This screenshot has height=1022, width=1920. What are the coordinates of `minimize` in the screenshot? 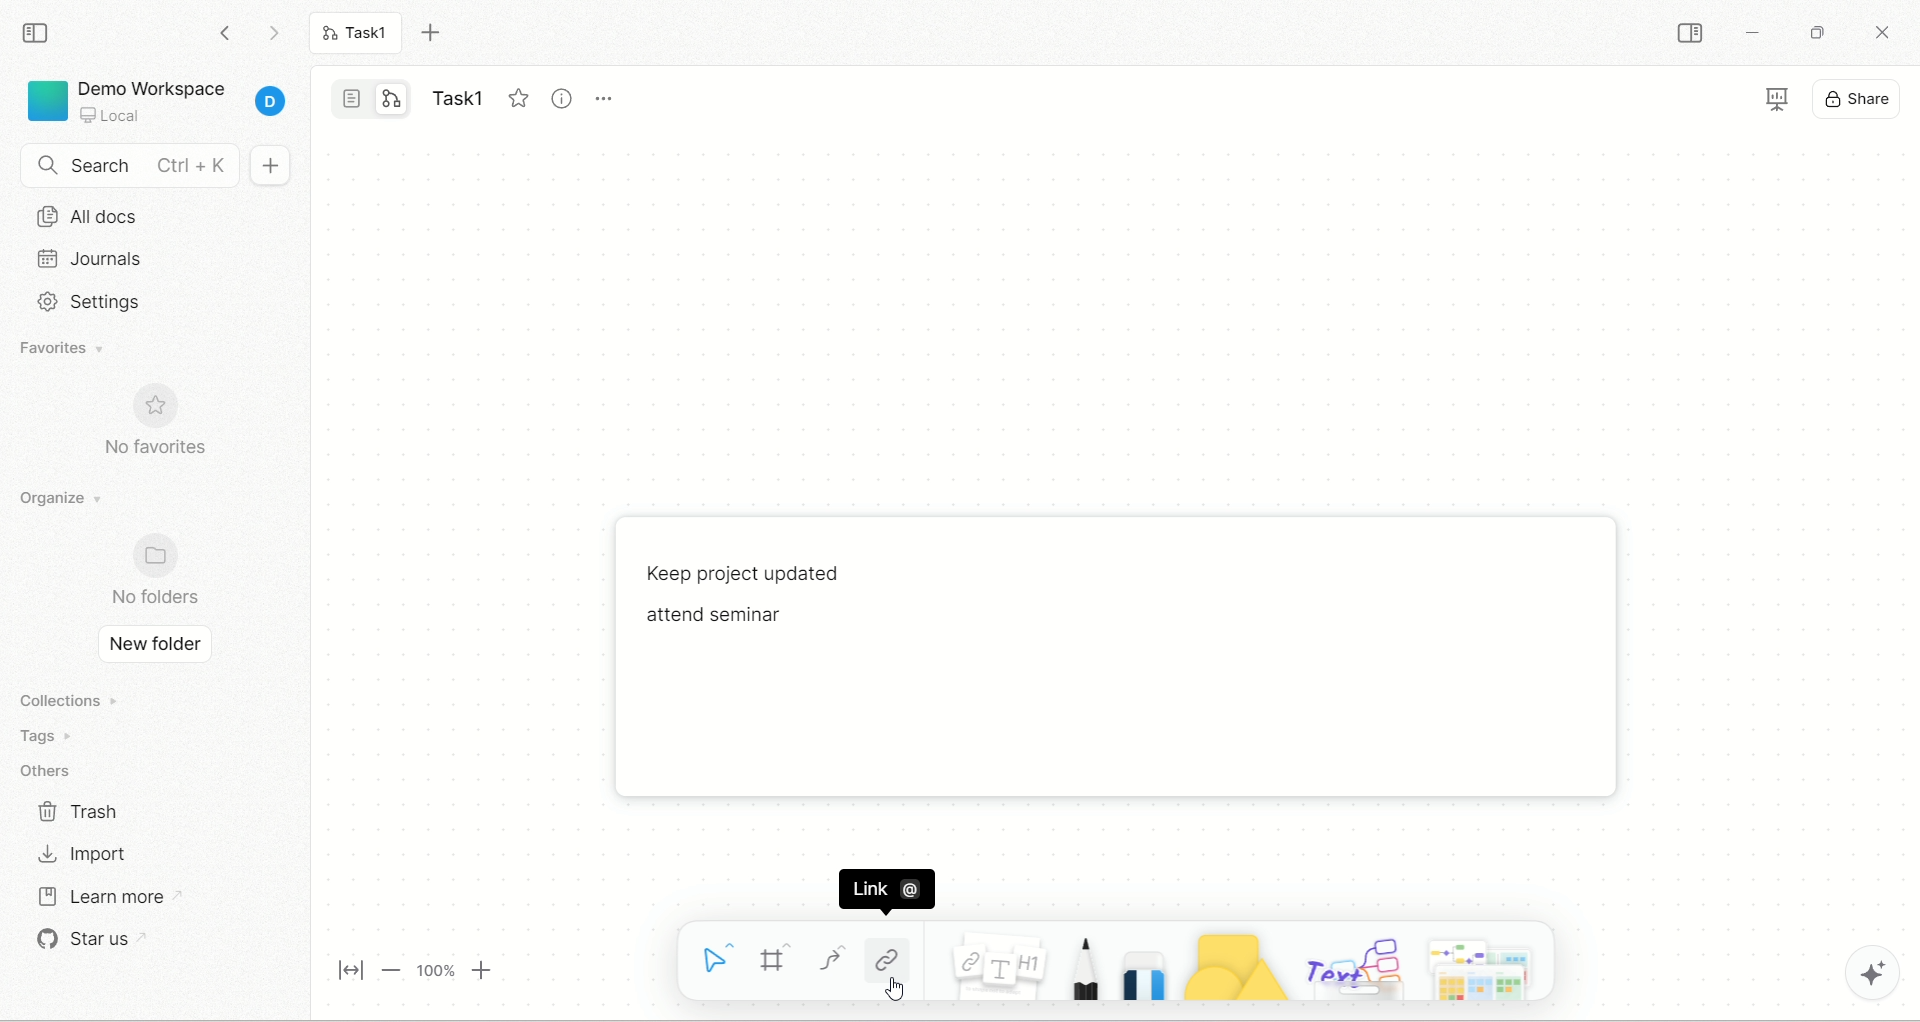 It's located at (1755, 36).